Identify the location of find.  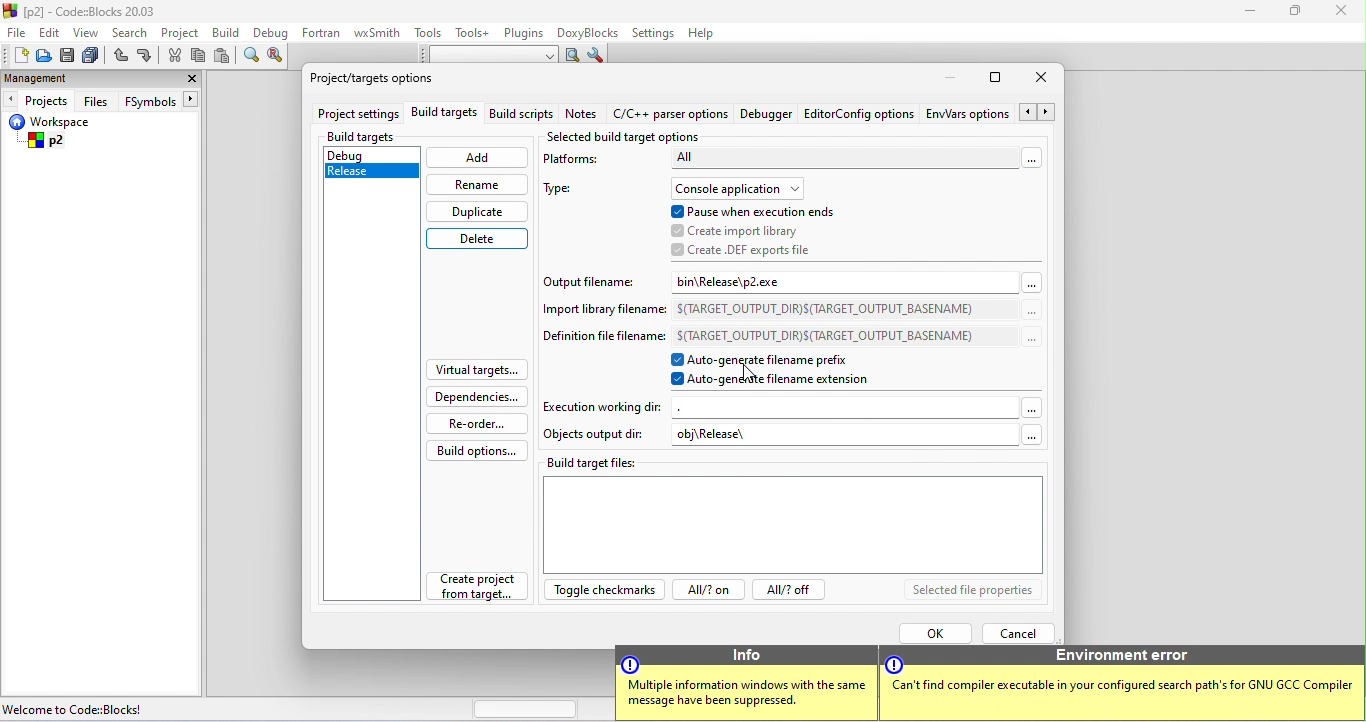
(252, 58).